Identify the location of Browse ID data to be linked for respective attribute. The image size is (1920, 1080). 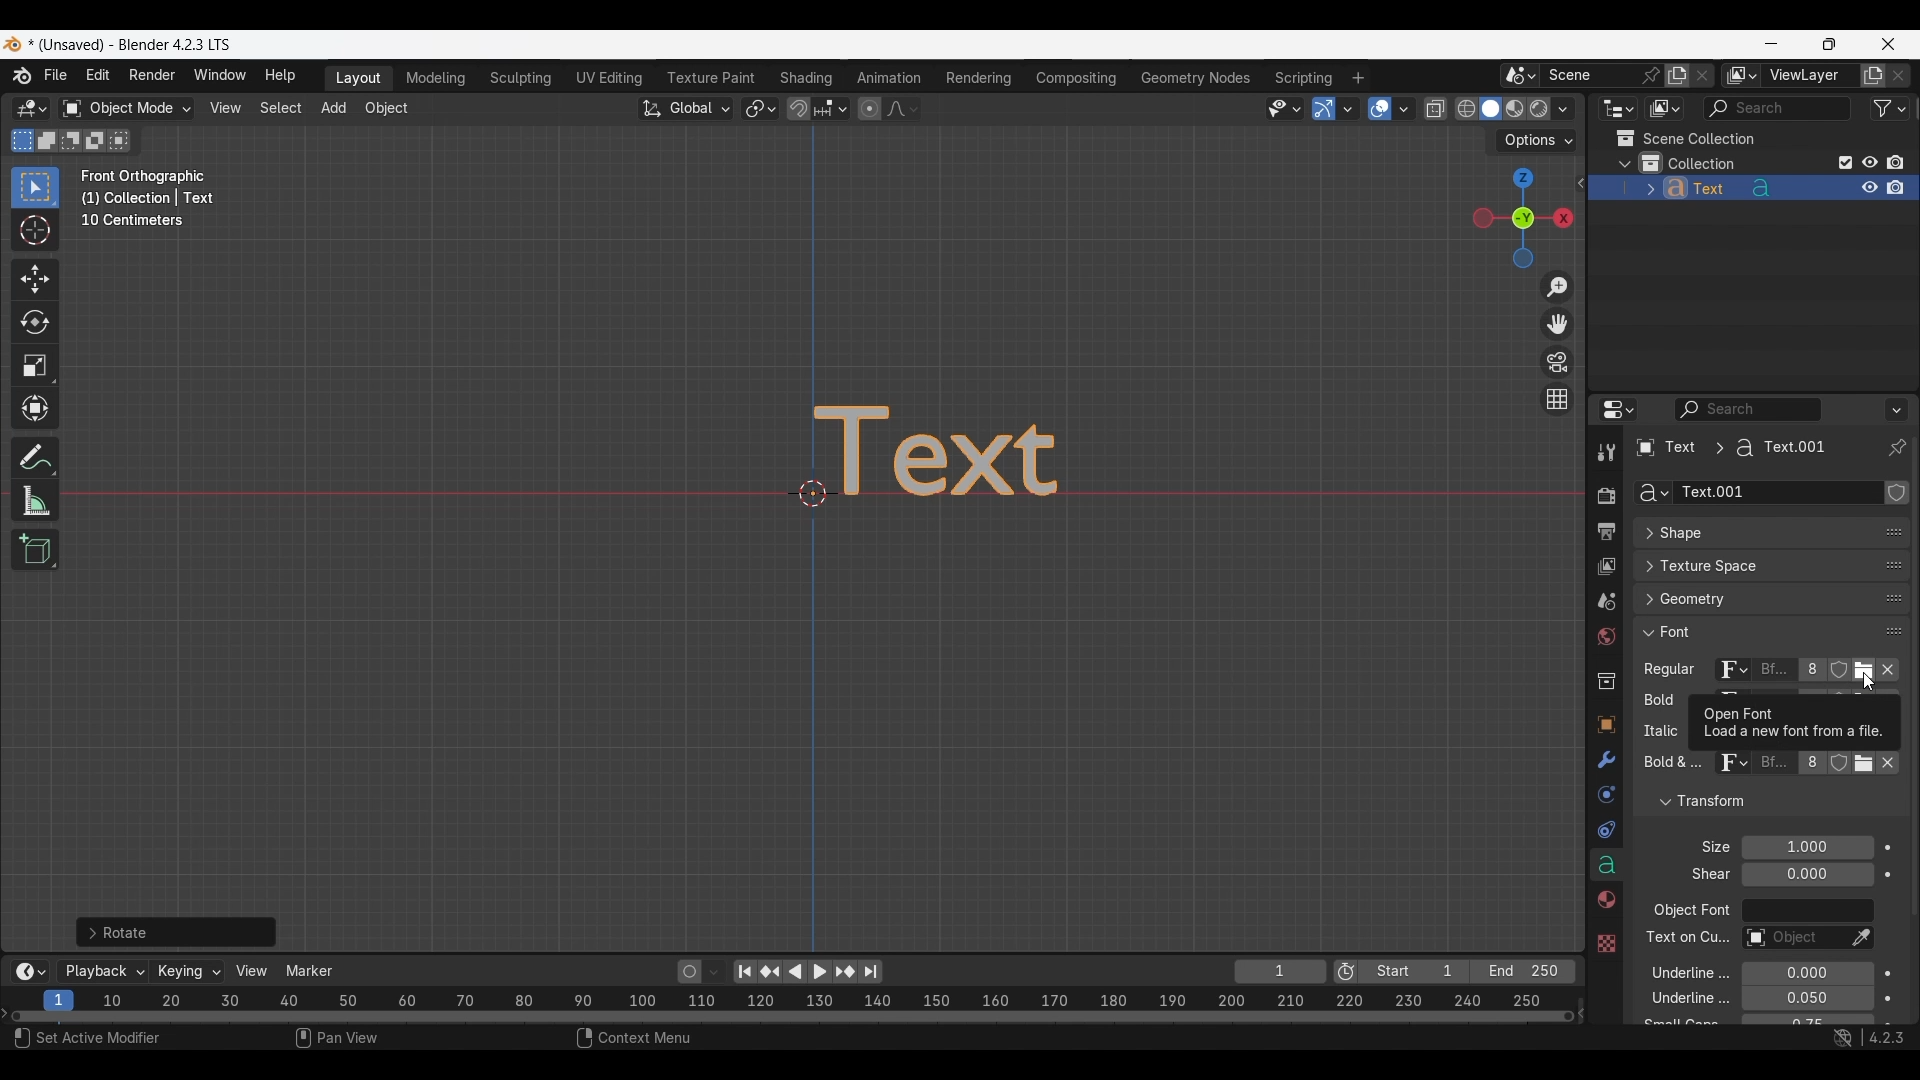
(1733, 671).